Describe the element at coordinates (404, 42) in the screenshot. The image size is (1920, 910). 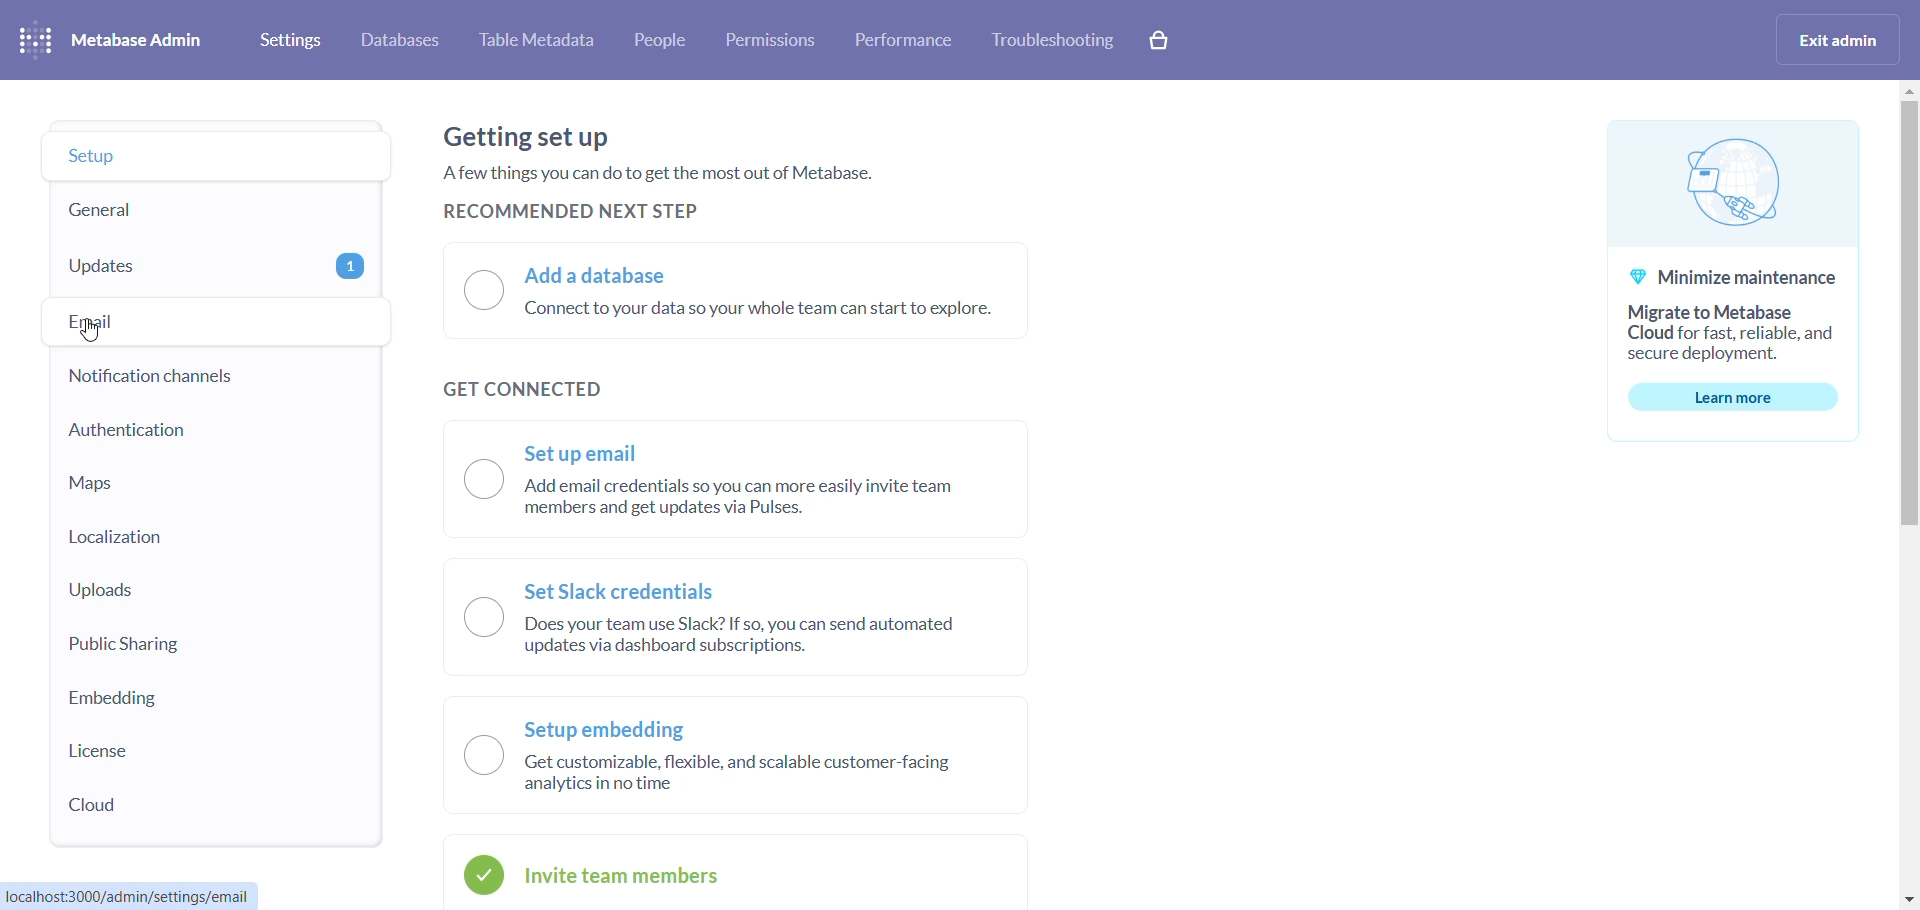
I see `databases` at that location.